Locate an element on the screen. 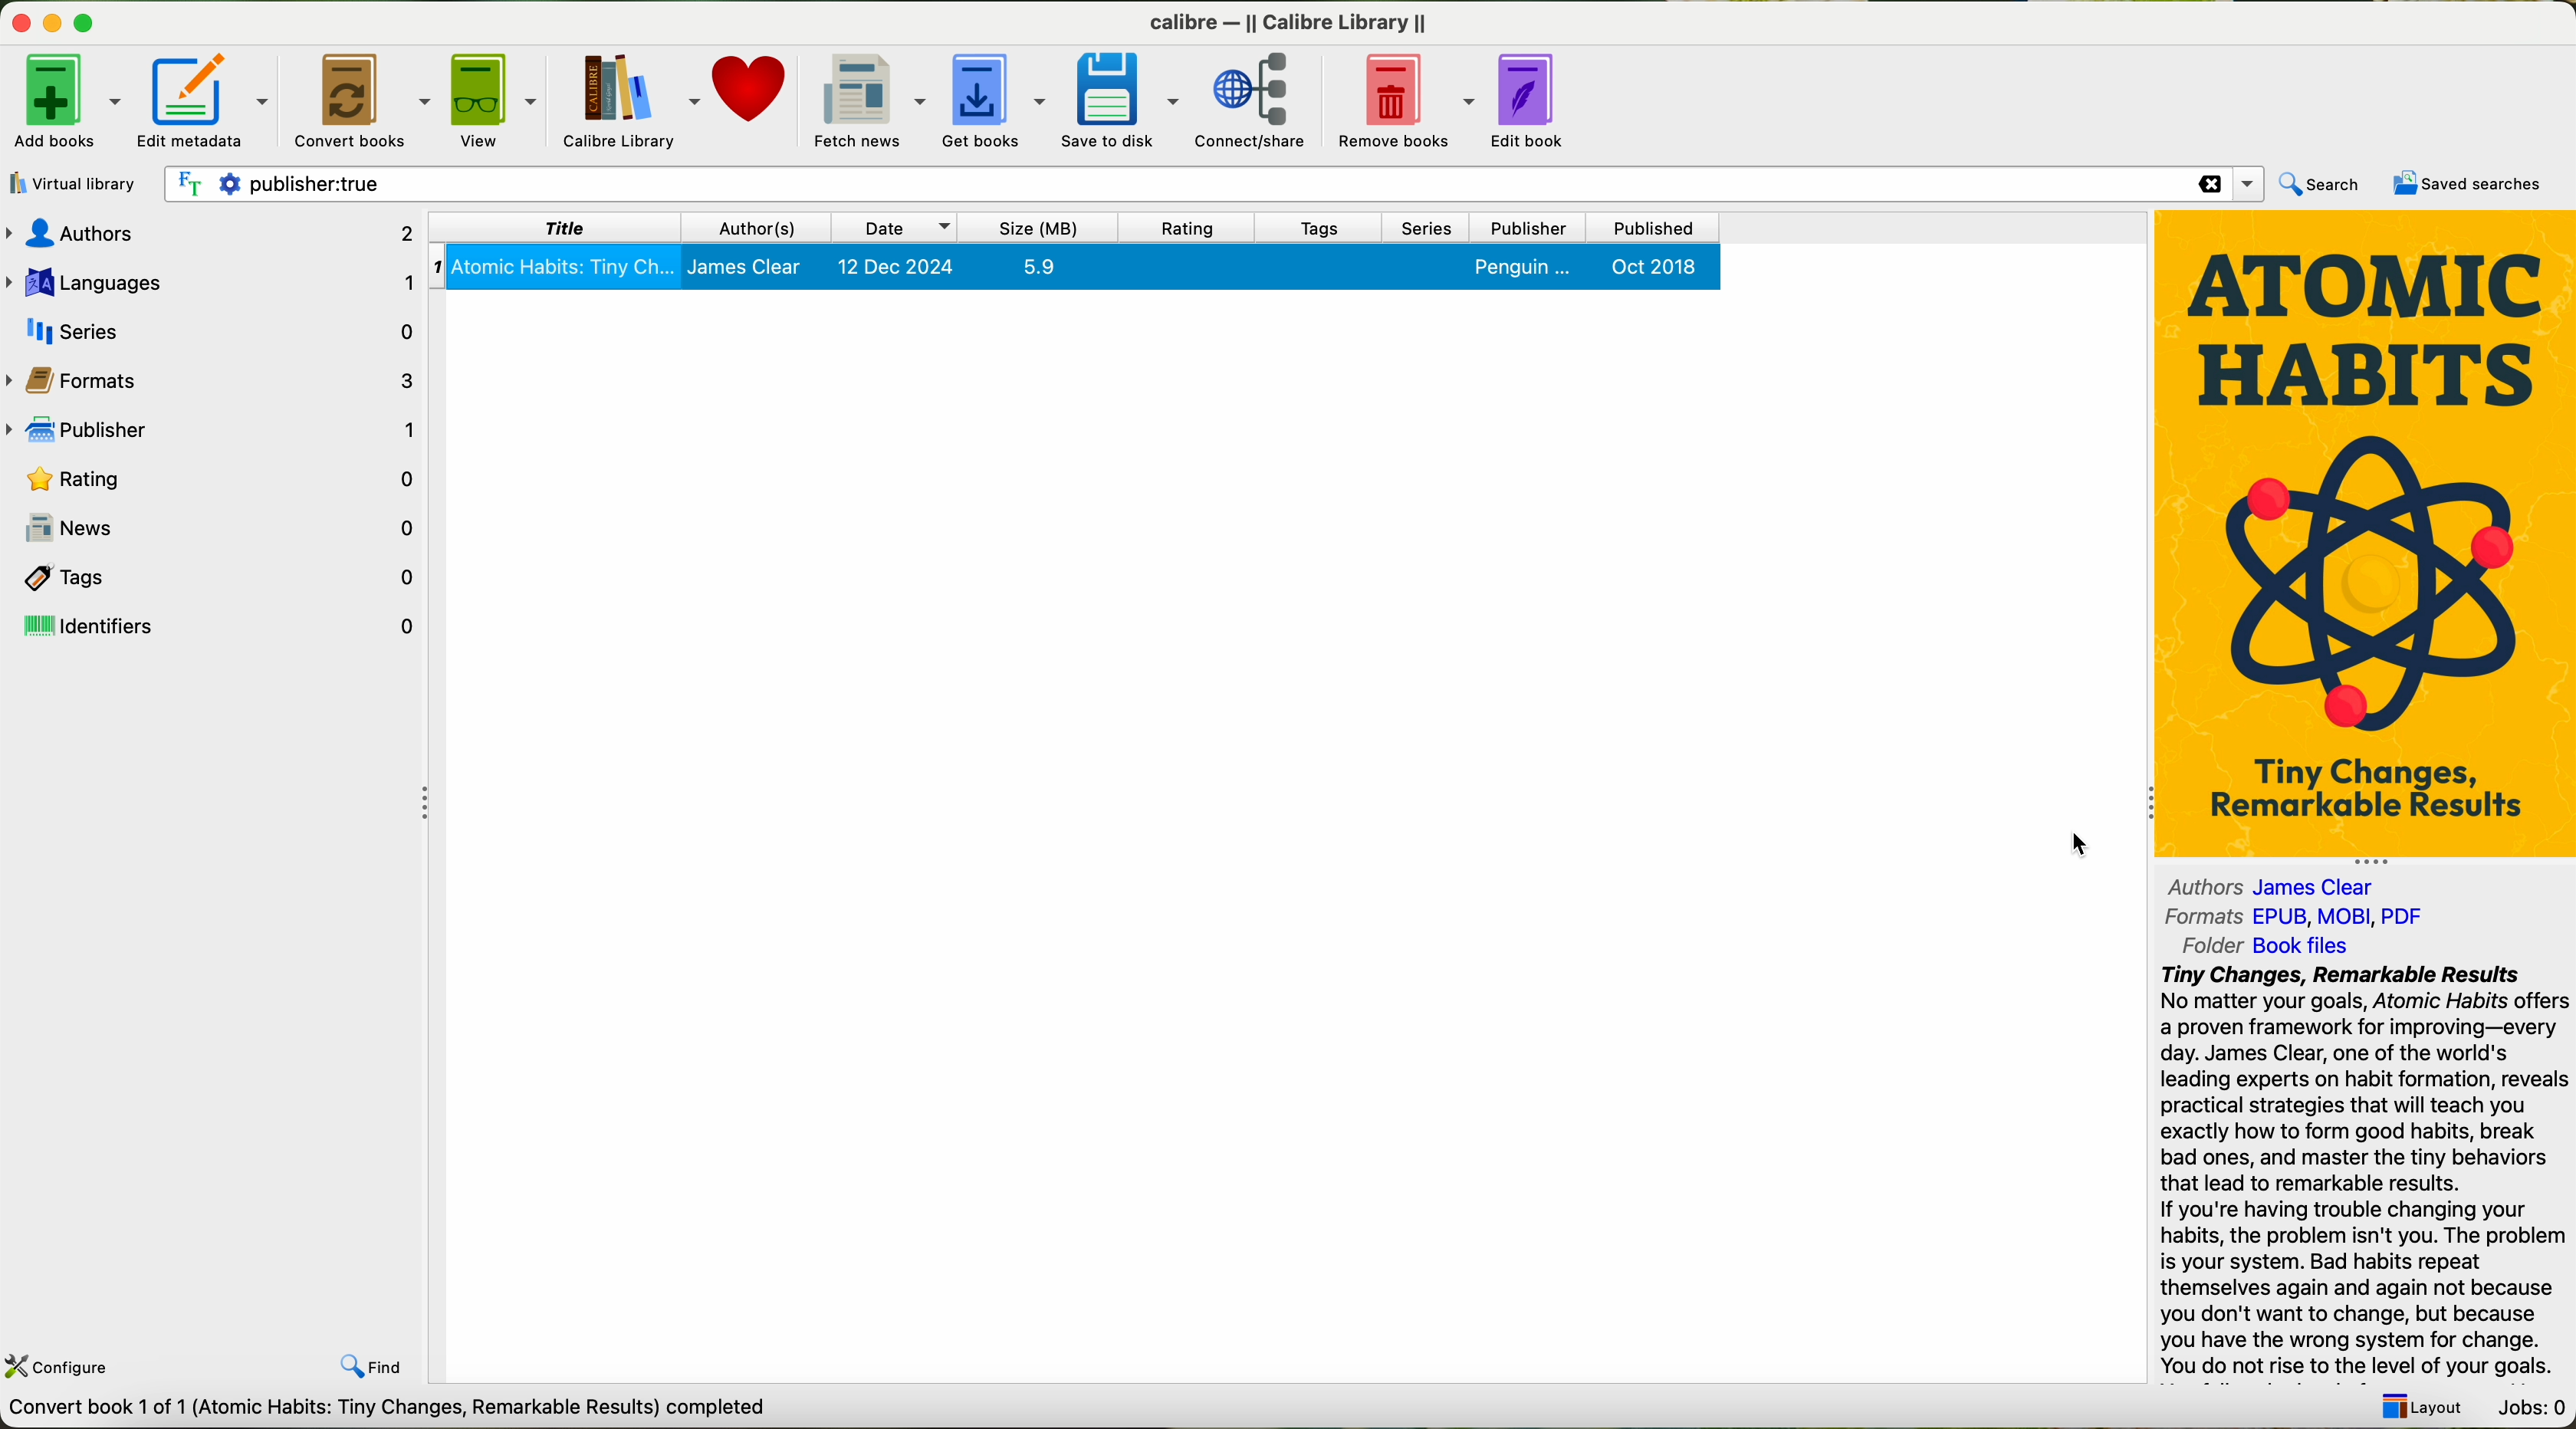 This screenshot has width=2576, height=1429. view is located at coordinates (496, 99).